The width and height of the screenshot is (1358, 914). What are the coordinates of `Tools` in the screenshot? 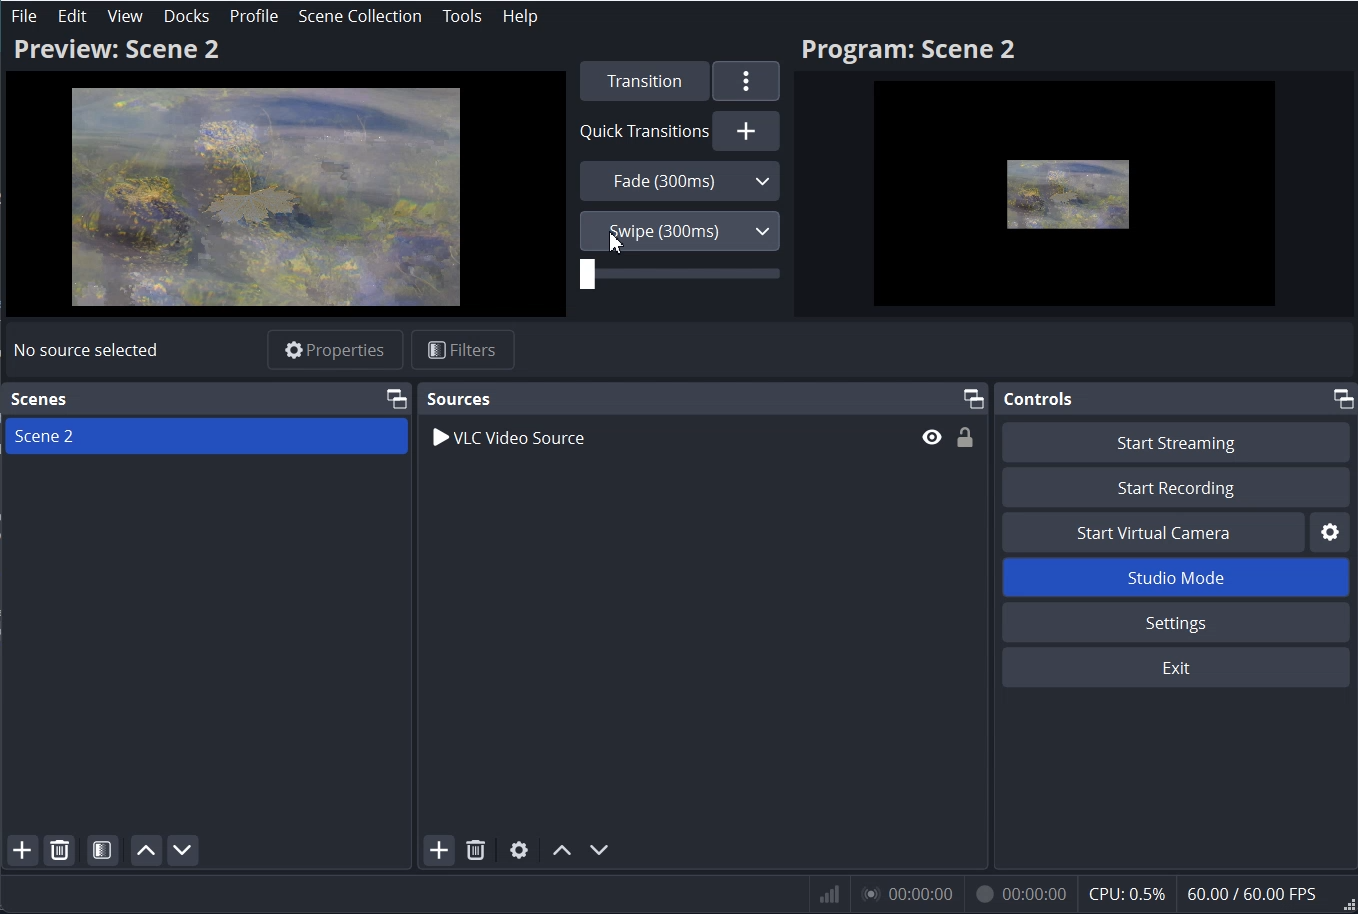 It's located at (462, 16).